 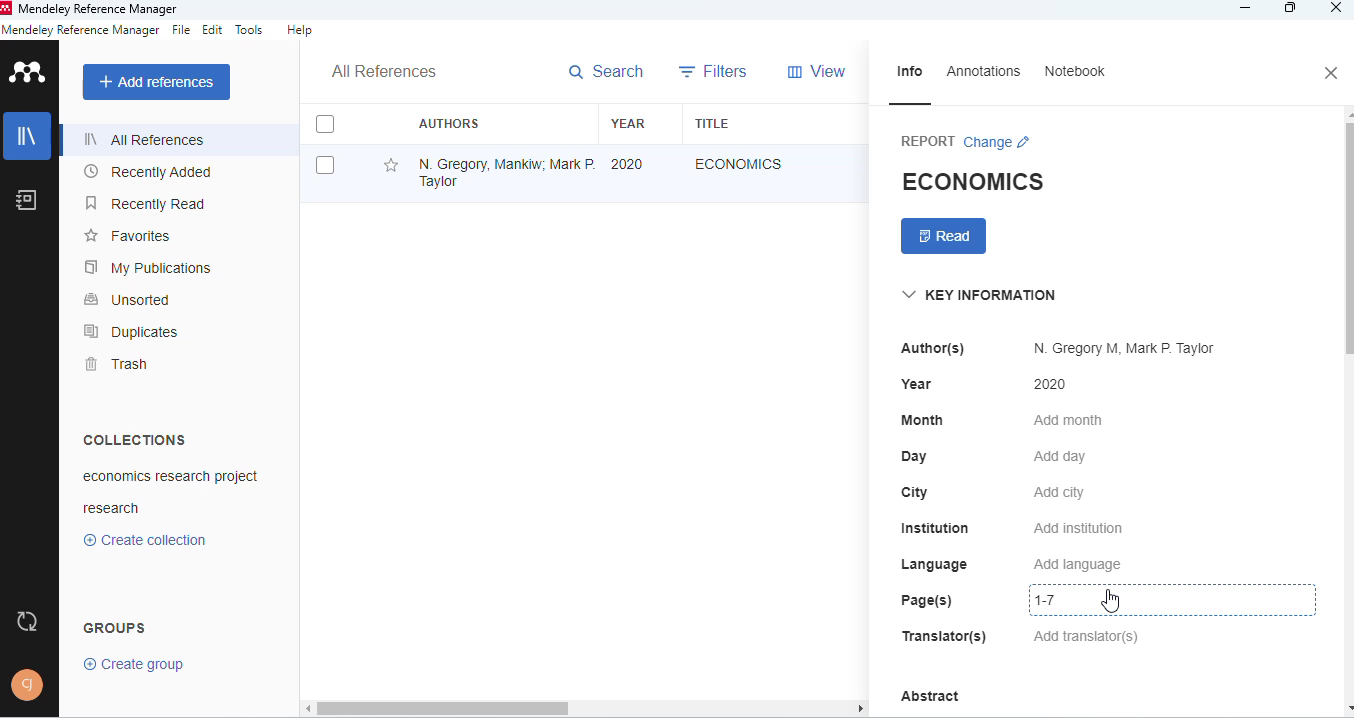 What do you see at coordinates (130, 331) in the screenshot?
I see `duplicates` at bounding box center [130, 331].